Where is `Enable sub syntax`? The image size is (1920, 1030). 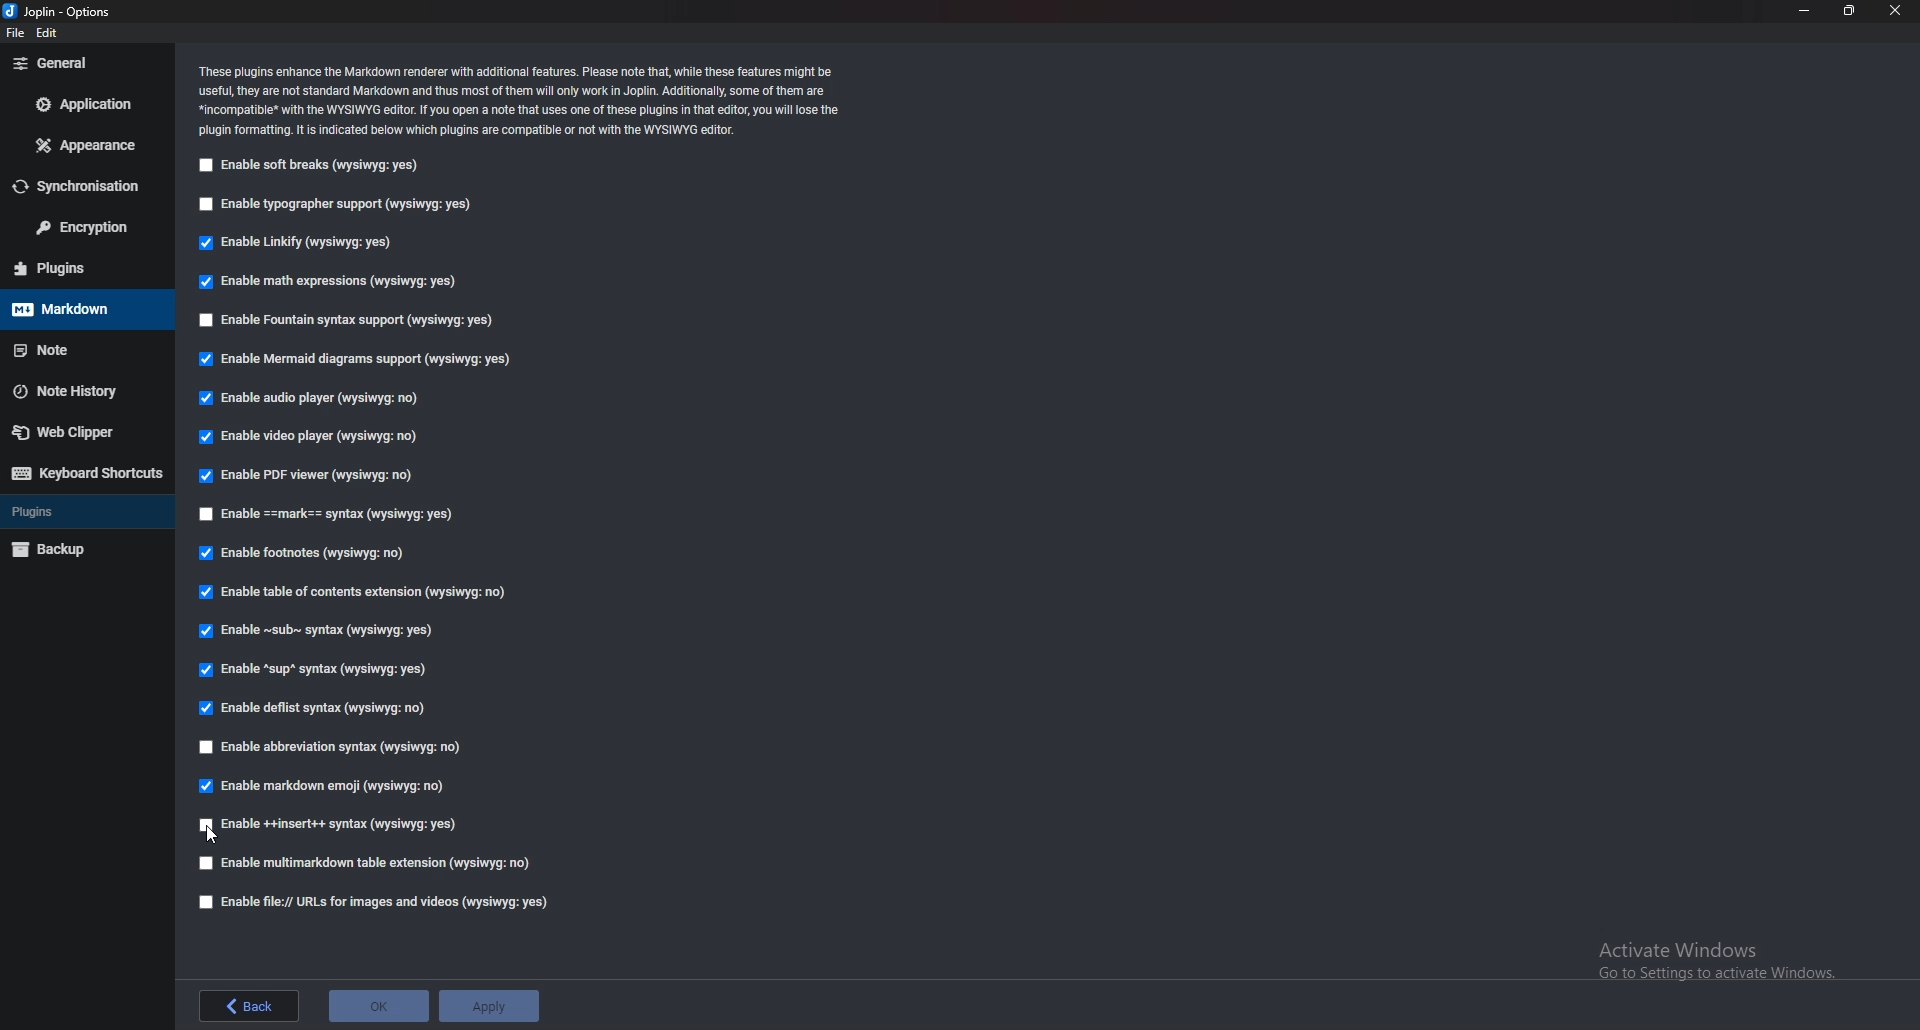
Enable sub syntax is located at coordinates (311, 635).